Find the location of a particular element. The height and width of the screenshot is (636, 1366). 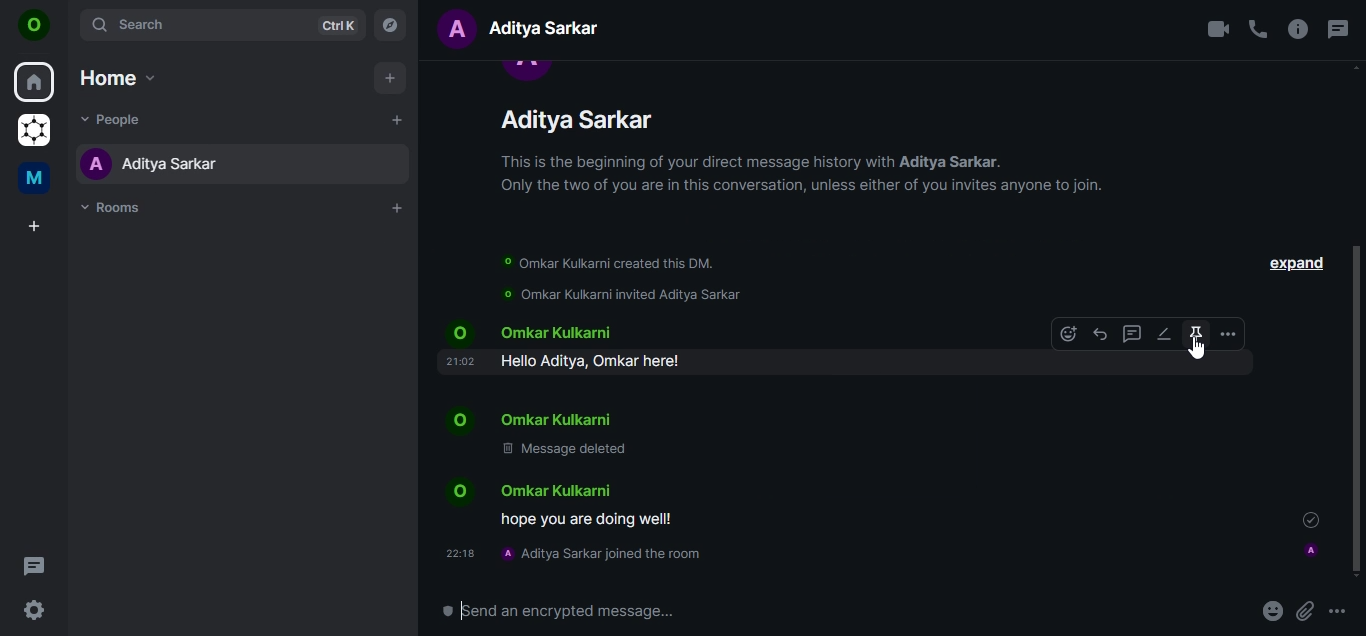

pin a message is located at coordinates (1202, 331).